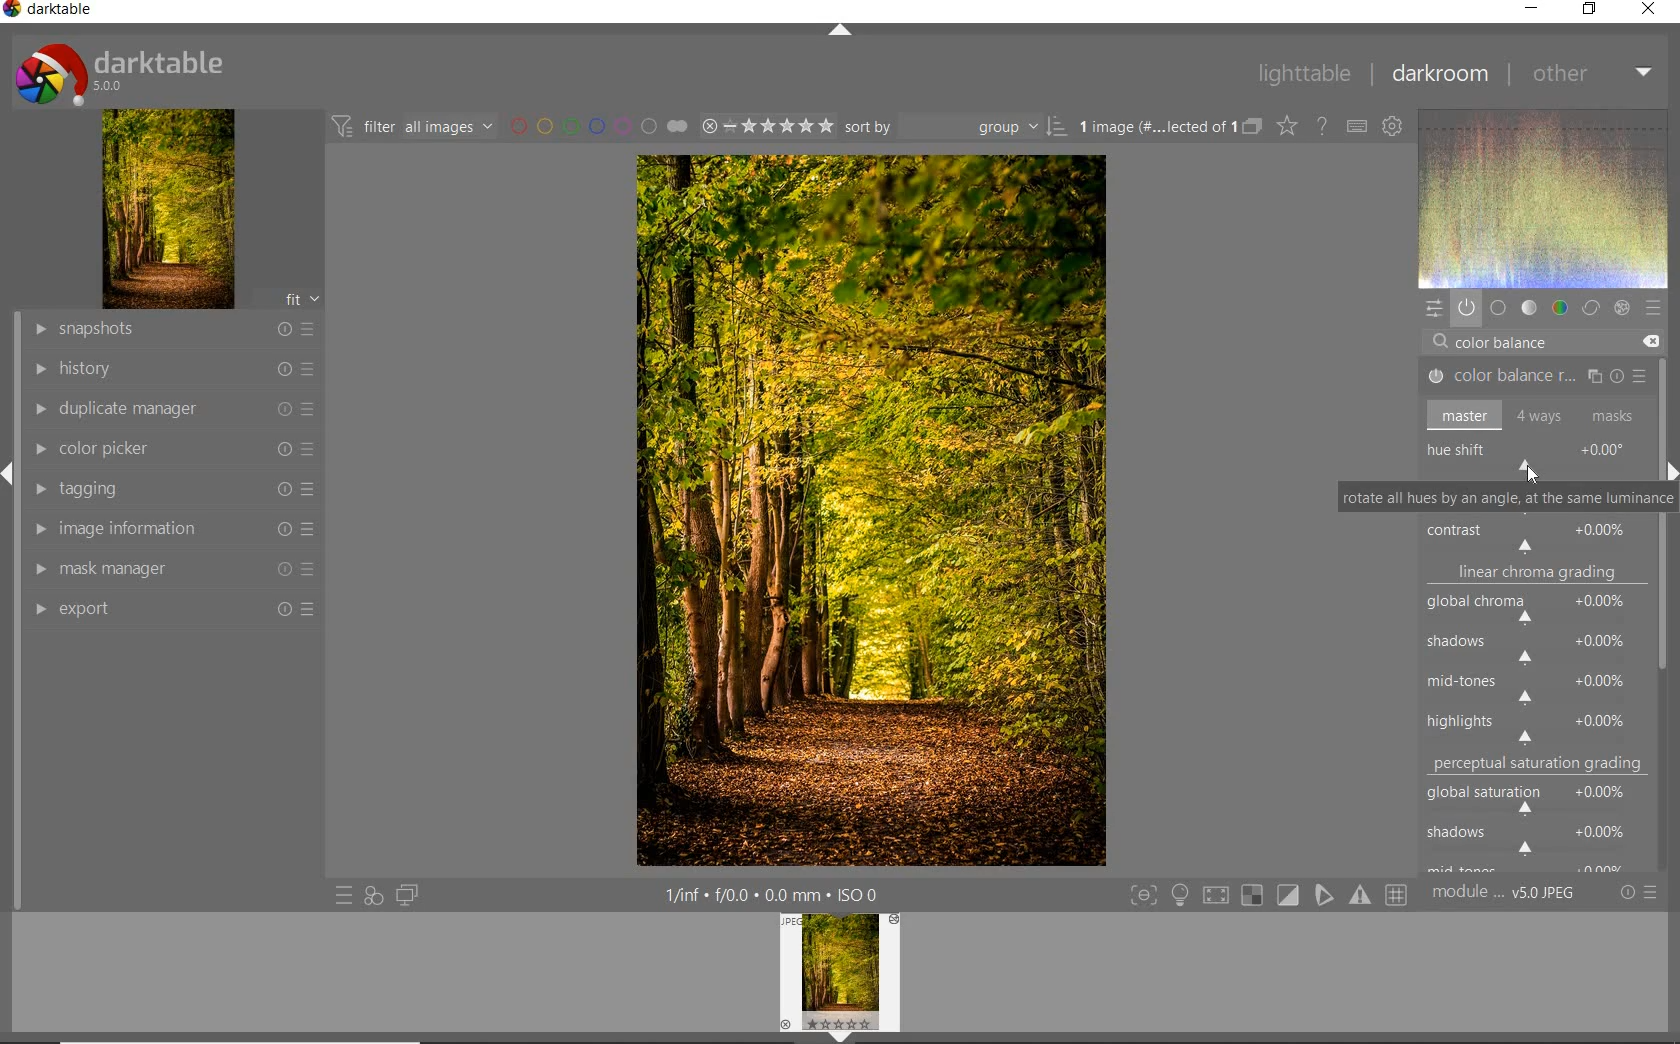  What do you see at coordinates (1304, 75) in the screenshot?
I see `lighttable` at bounding box center [1304, 75].